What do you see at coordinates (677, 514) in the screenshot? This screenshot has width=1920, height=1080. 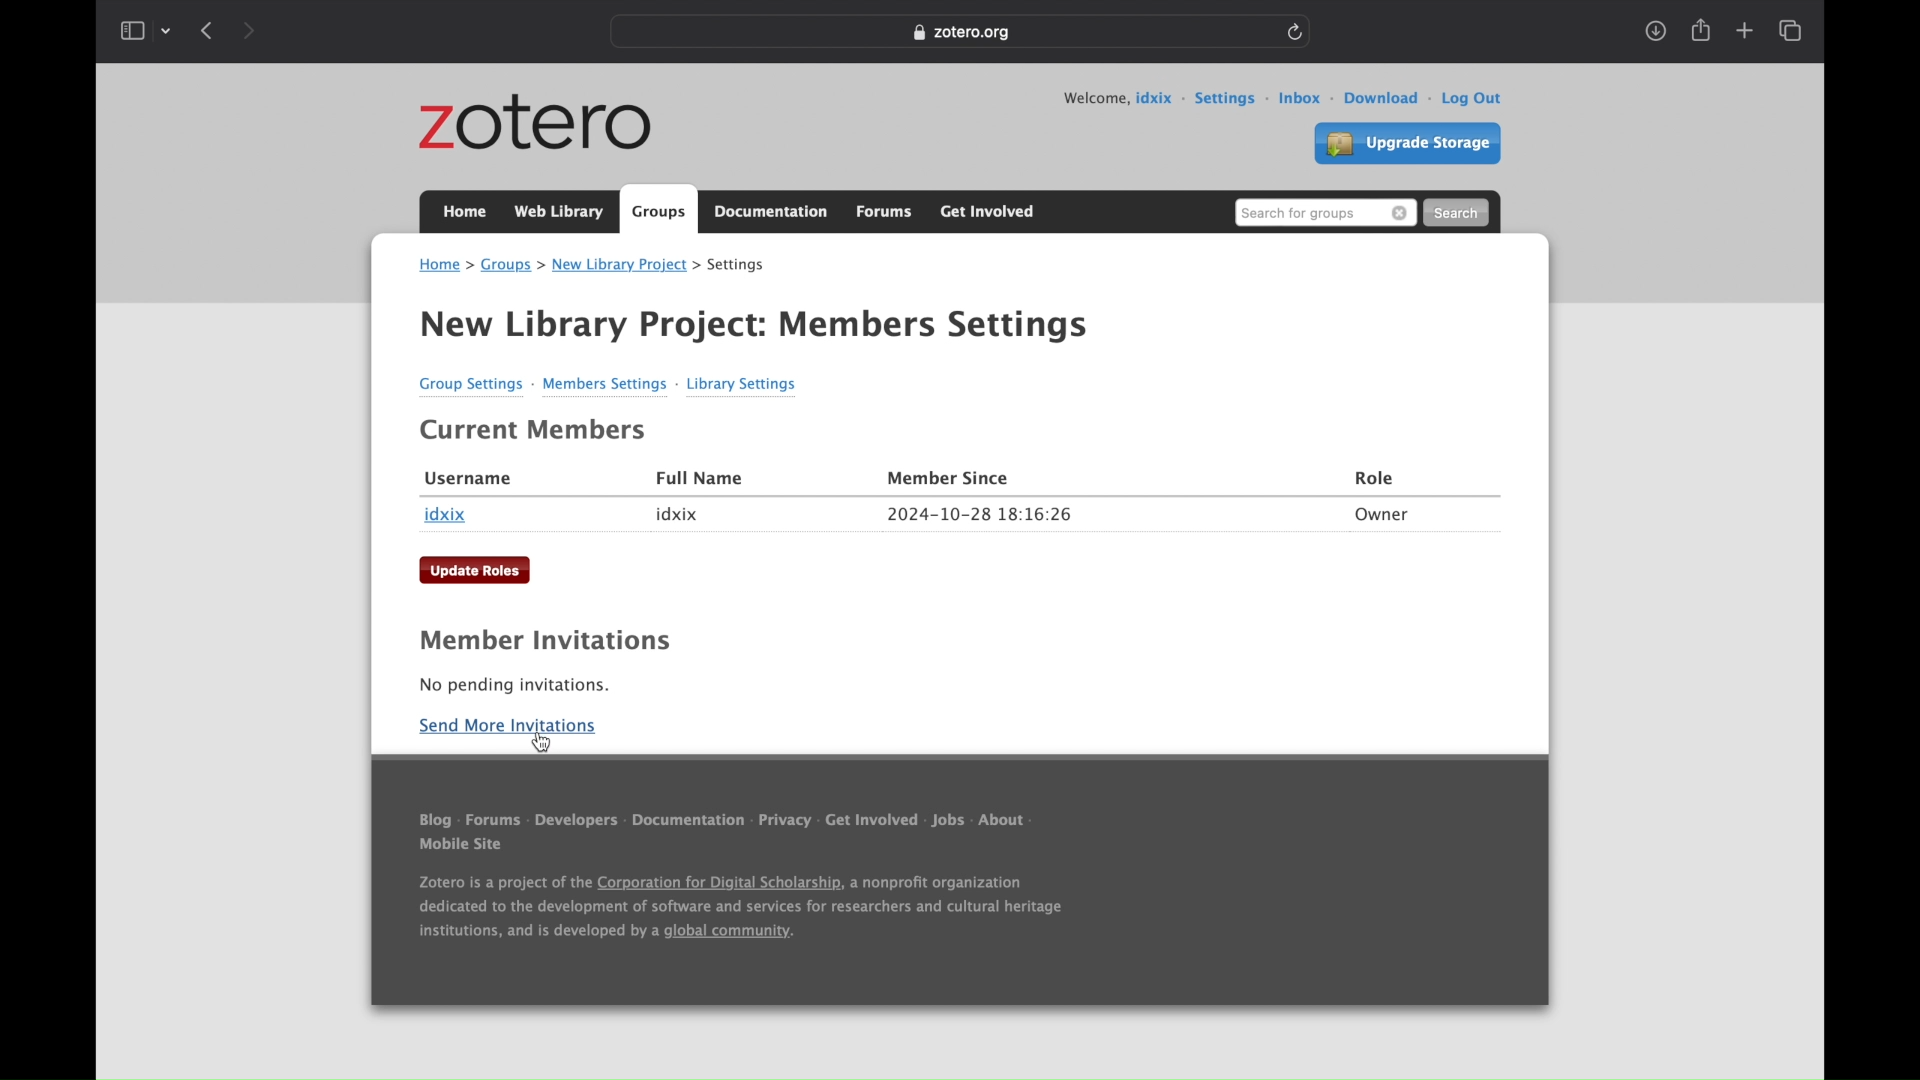 I see `idxix` at bounding box center [677, 514].